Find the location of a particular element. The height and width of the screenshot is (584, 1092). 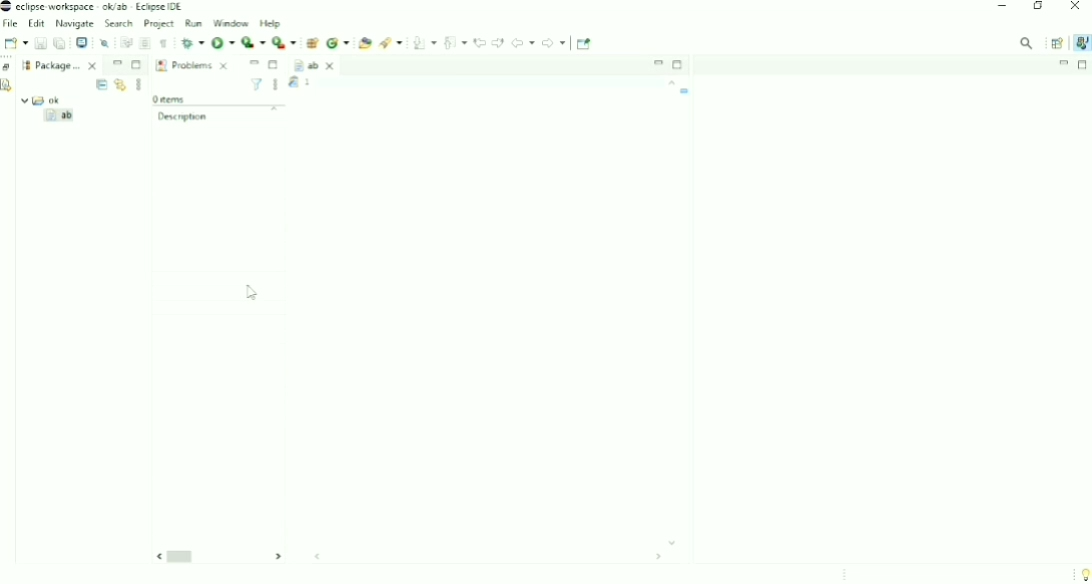

Open Perspective is located at coordinates (1055, 42).